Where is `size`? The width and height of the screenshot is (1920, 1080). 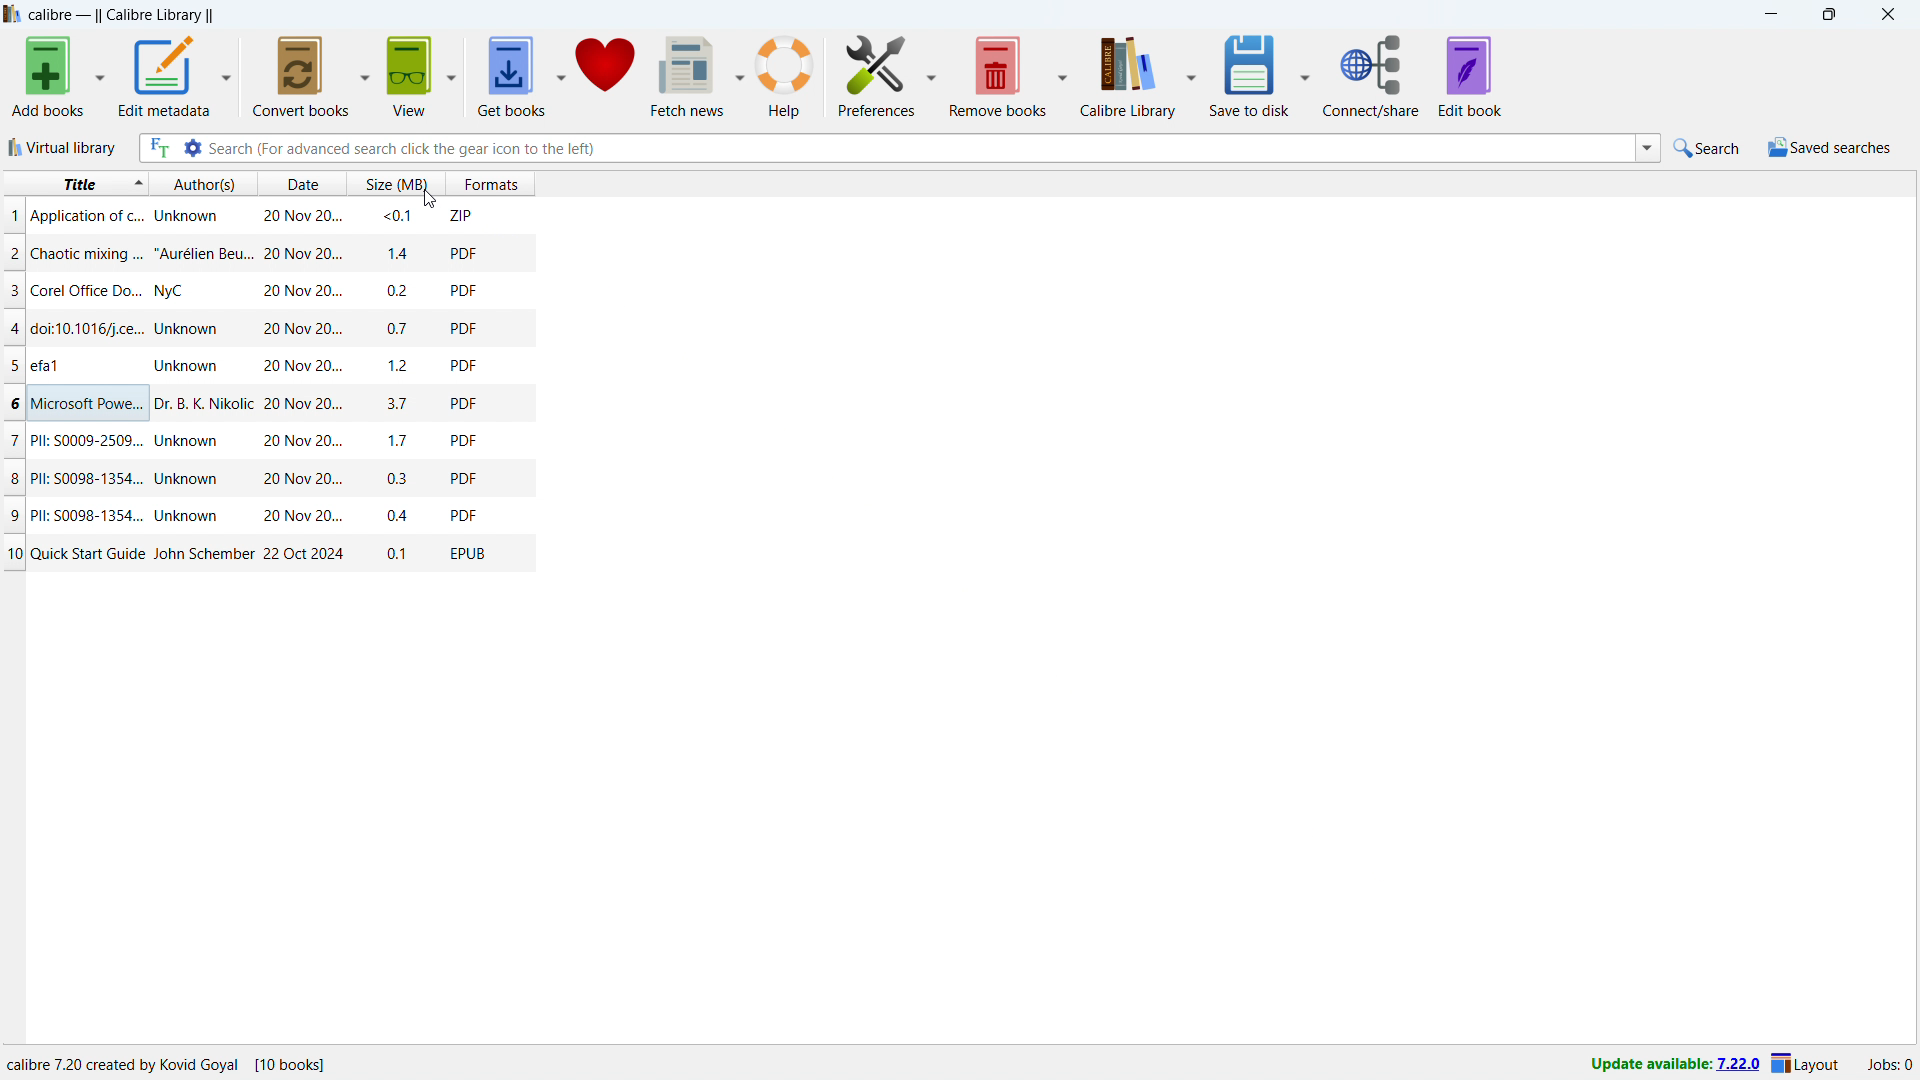 size is located at coordinates (399, 289).